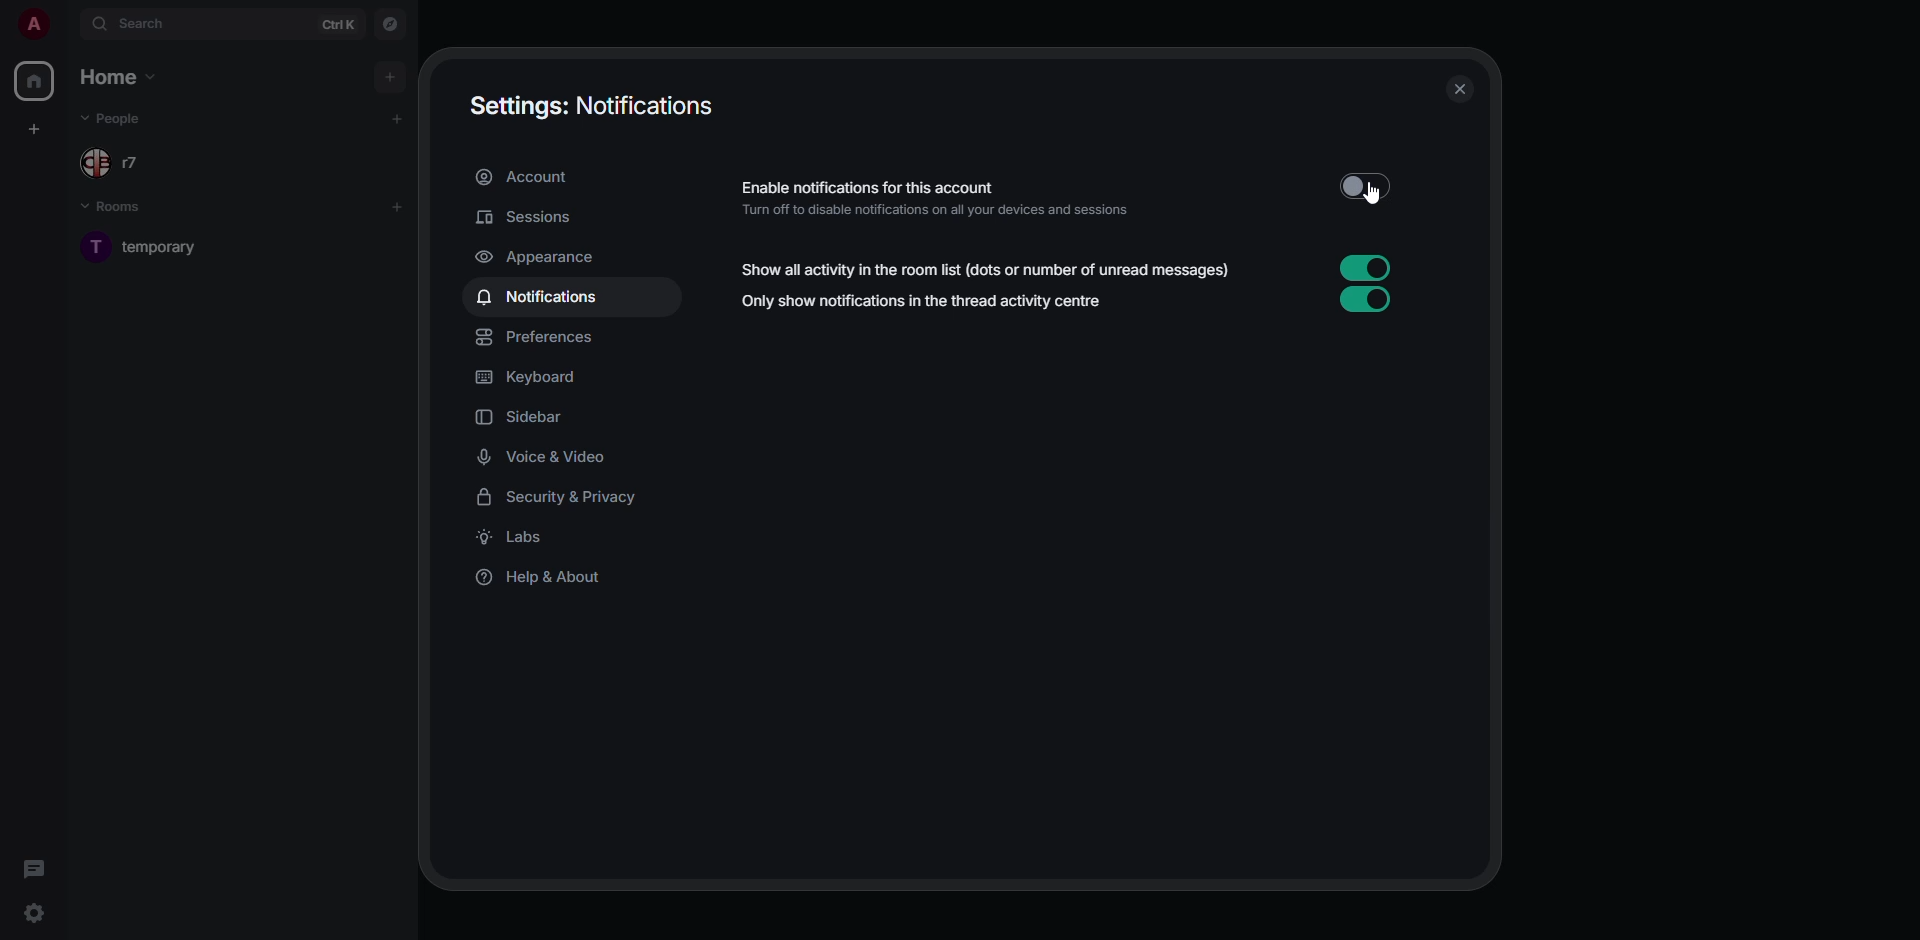  What do you see at coordinates (1364, 267) in the screenshot?
I see `enabled` at bounding box center [1364, 267].